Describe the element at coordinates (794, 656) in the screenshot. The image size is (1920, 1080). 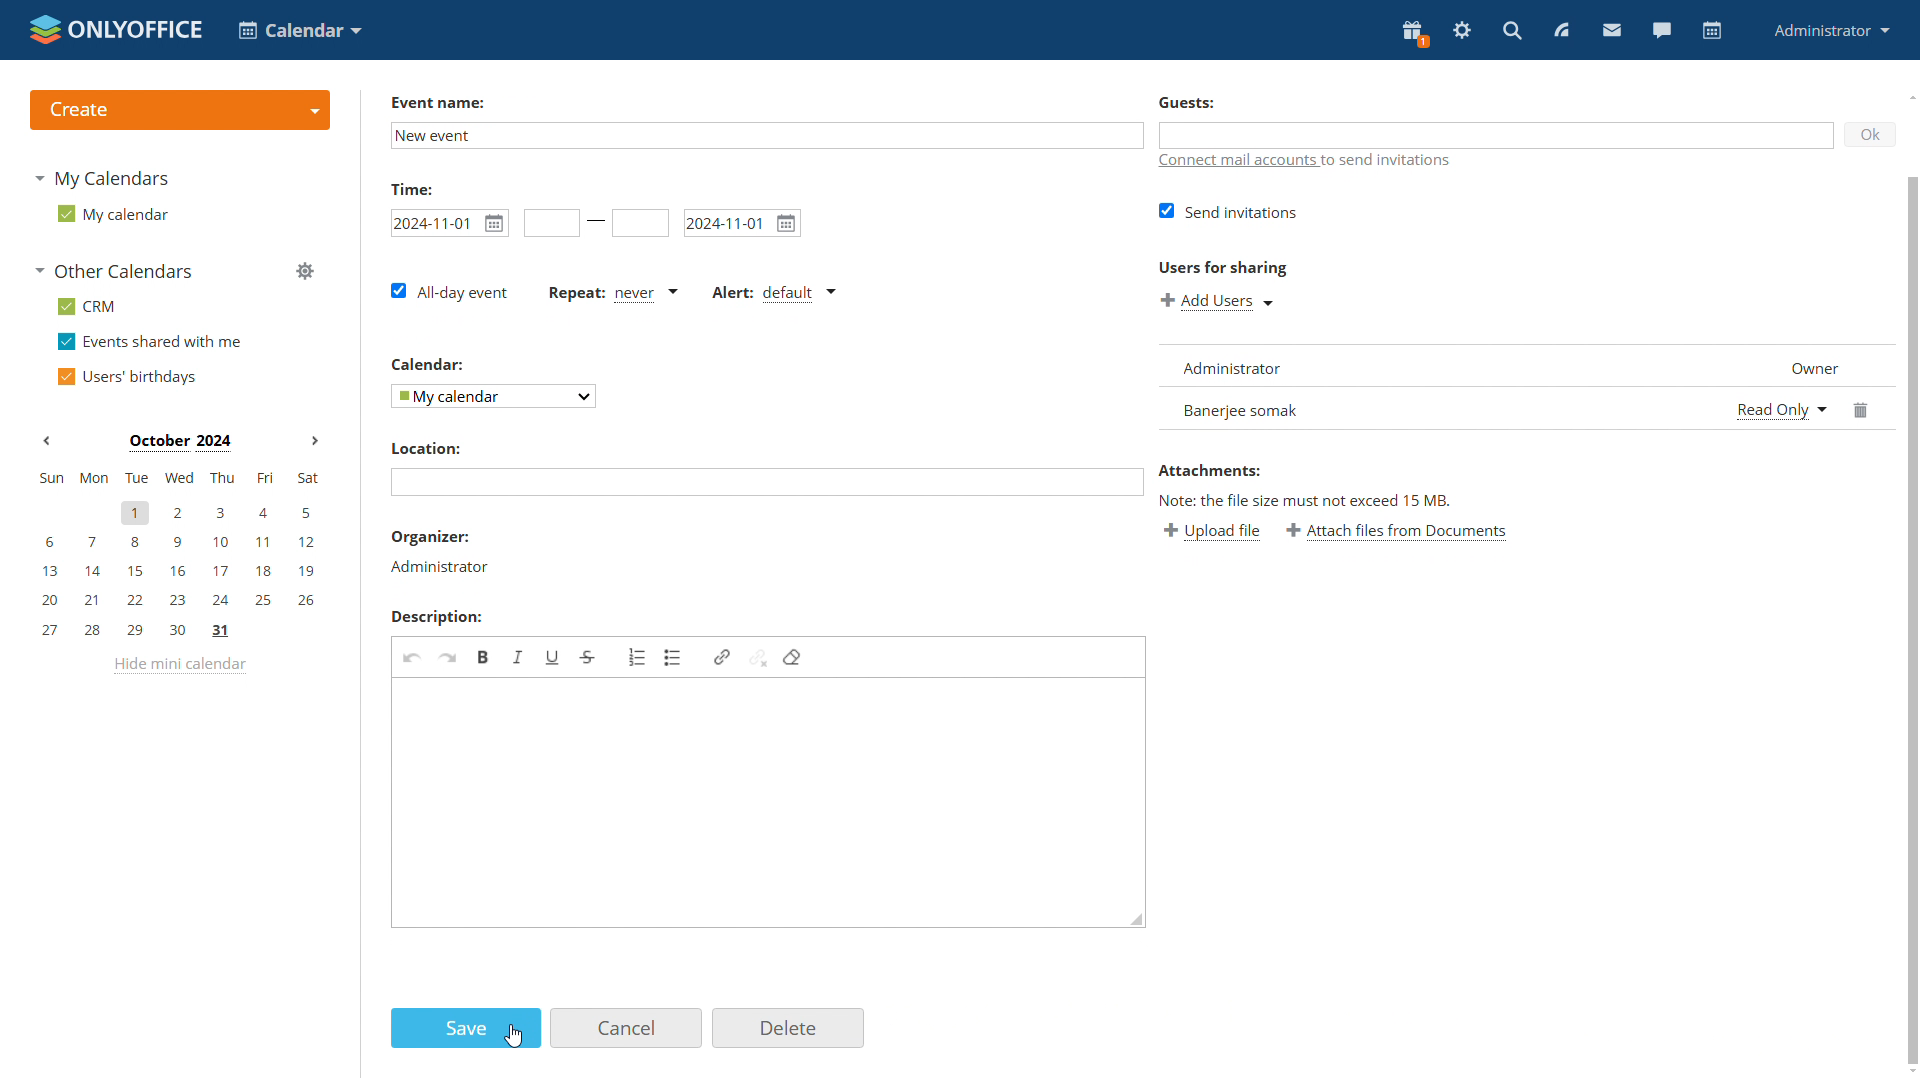
I see `delete format` at that location.